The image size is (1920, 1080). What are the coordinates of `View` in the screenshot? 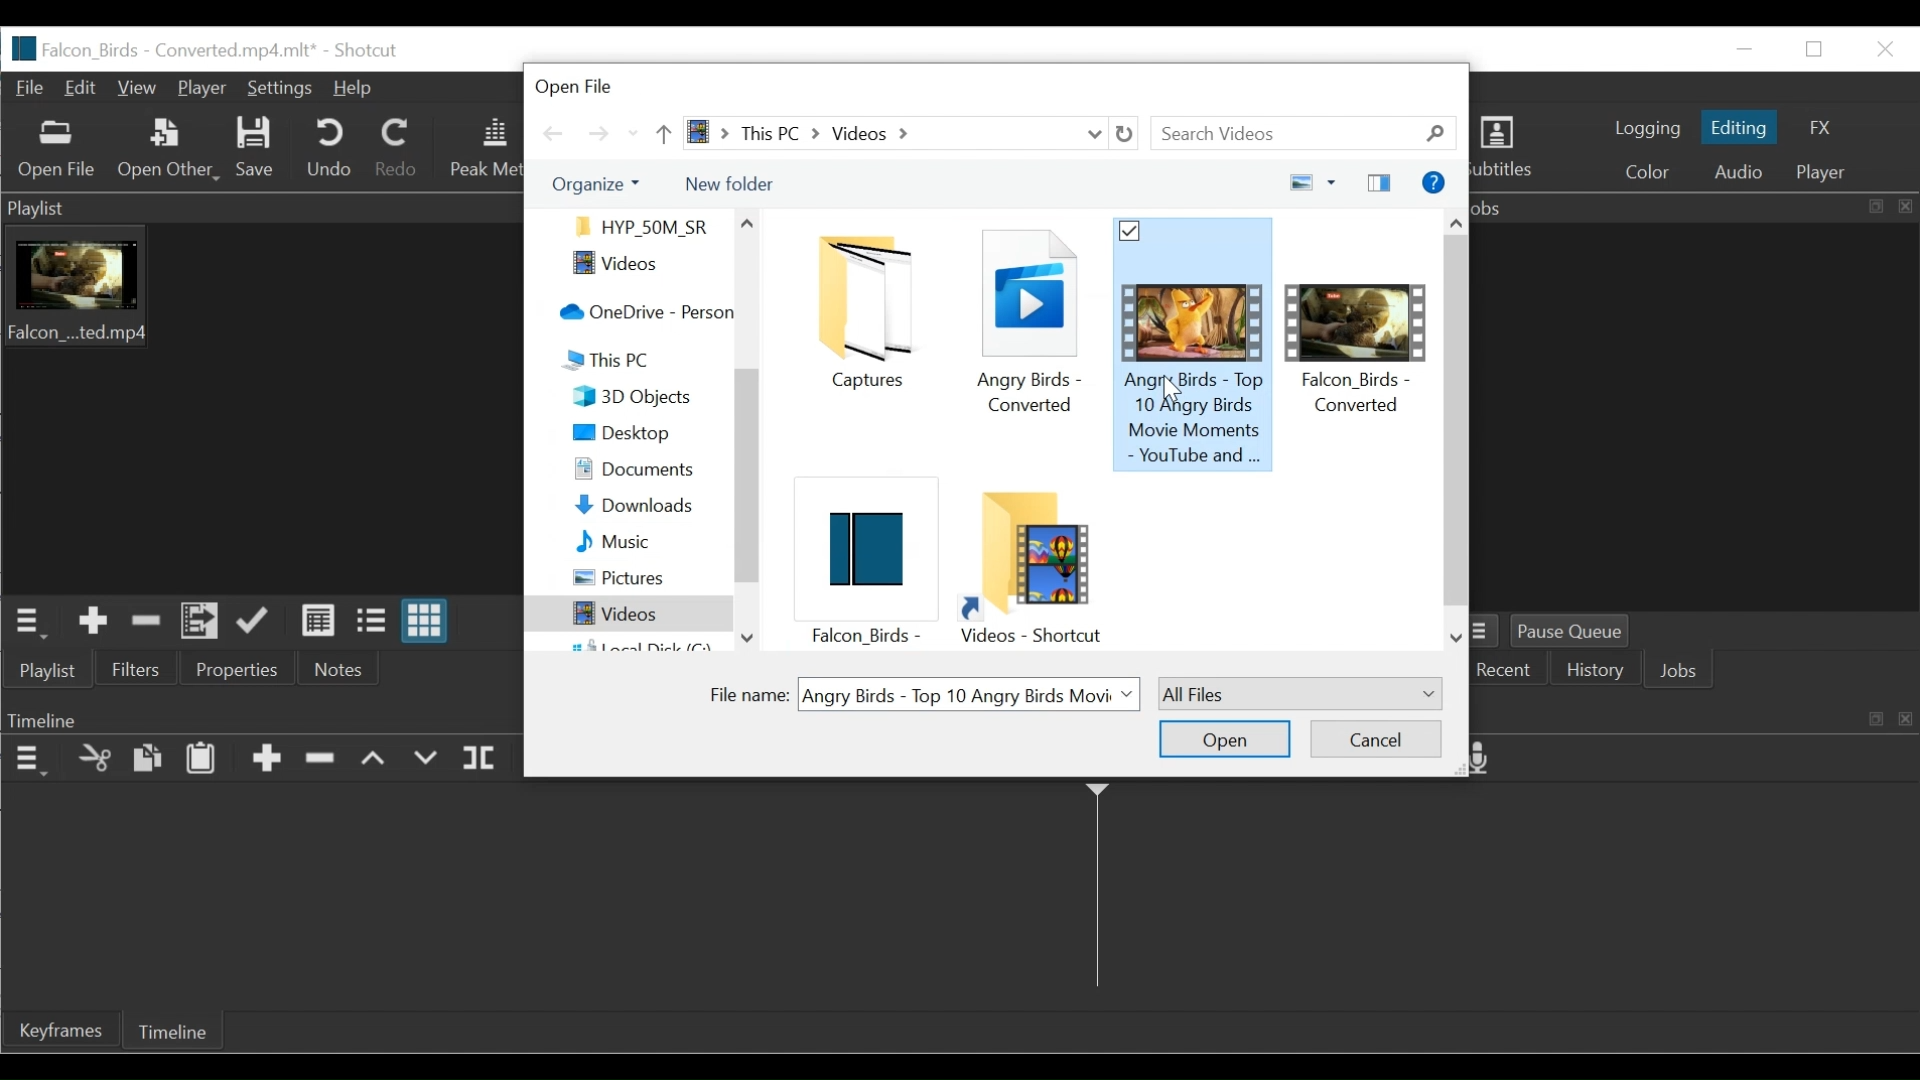 It's located at (140, 88).